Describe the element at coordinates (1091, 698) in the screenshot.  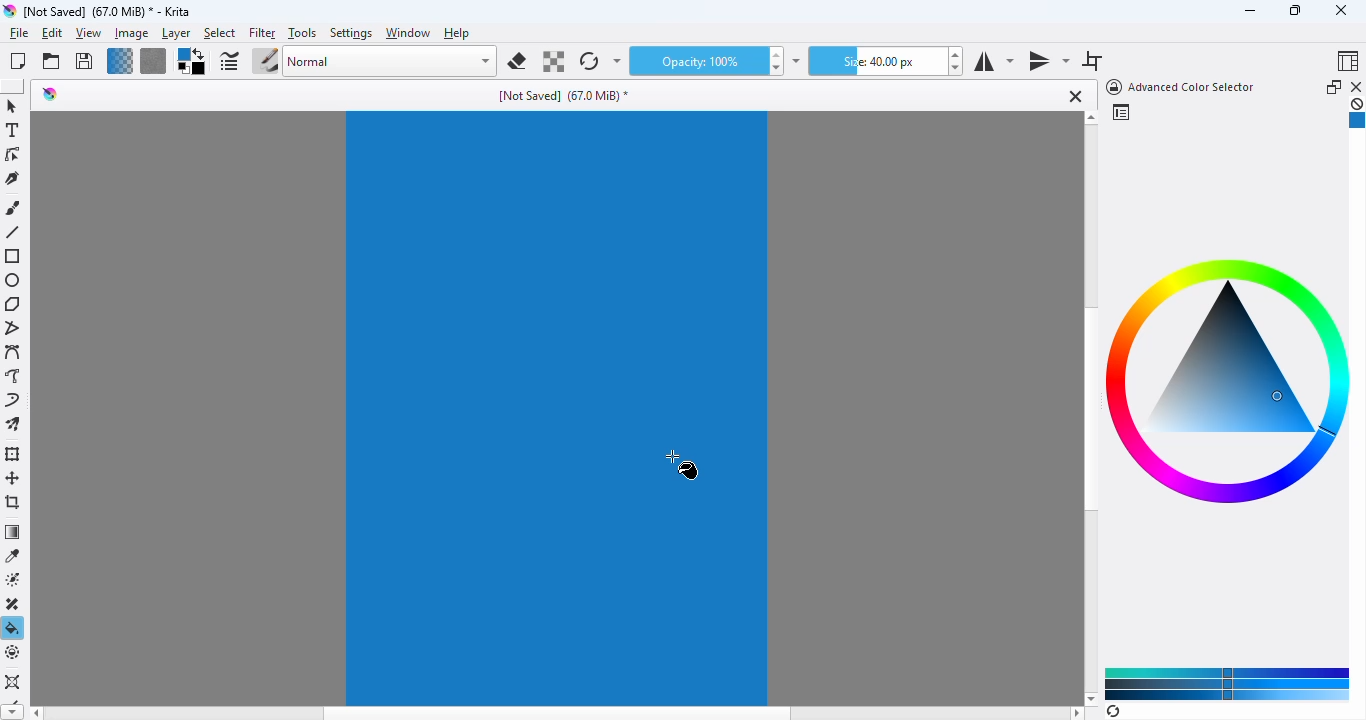
I see `scroll down` at that location.